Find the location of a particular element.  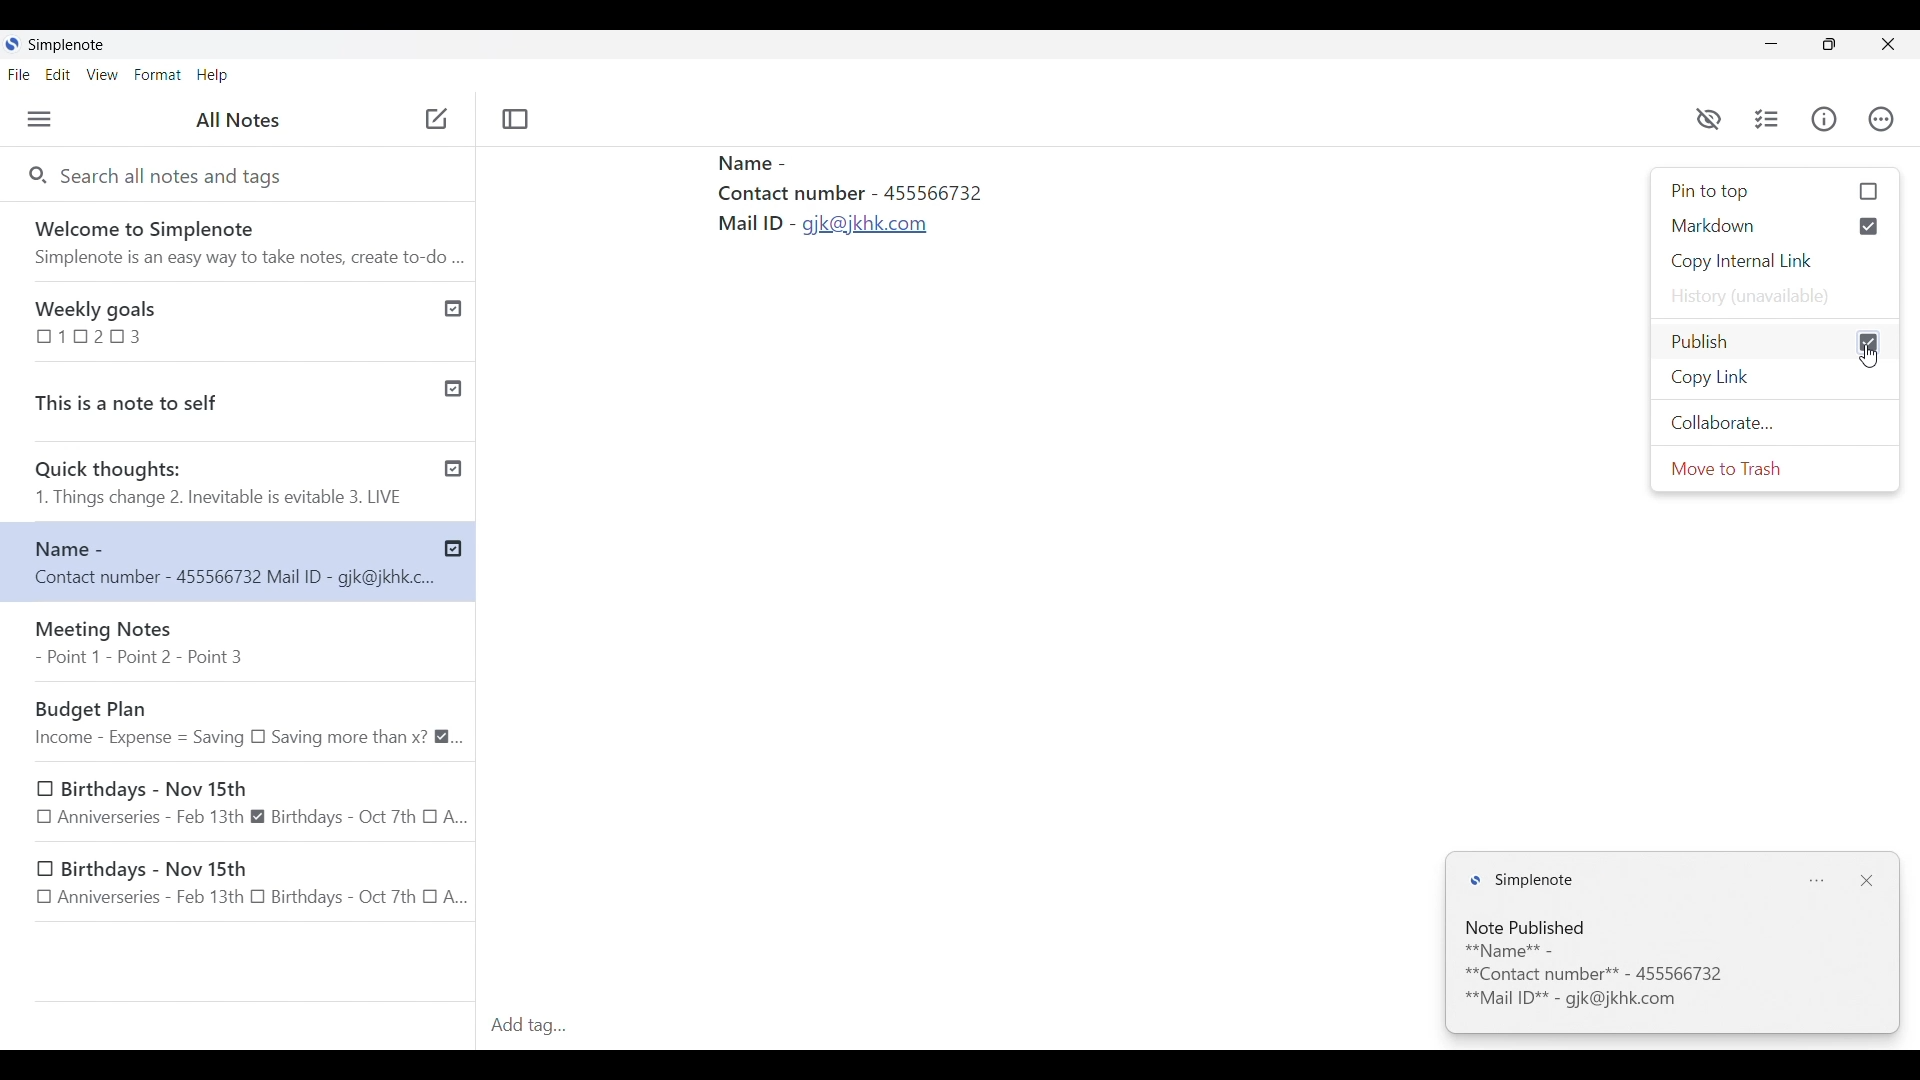

Note status is located at coordinates (1528, 928).